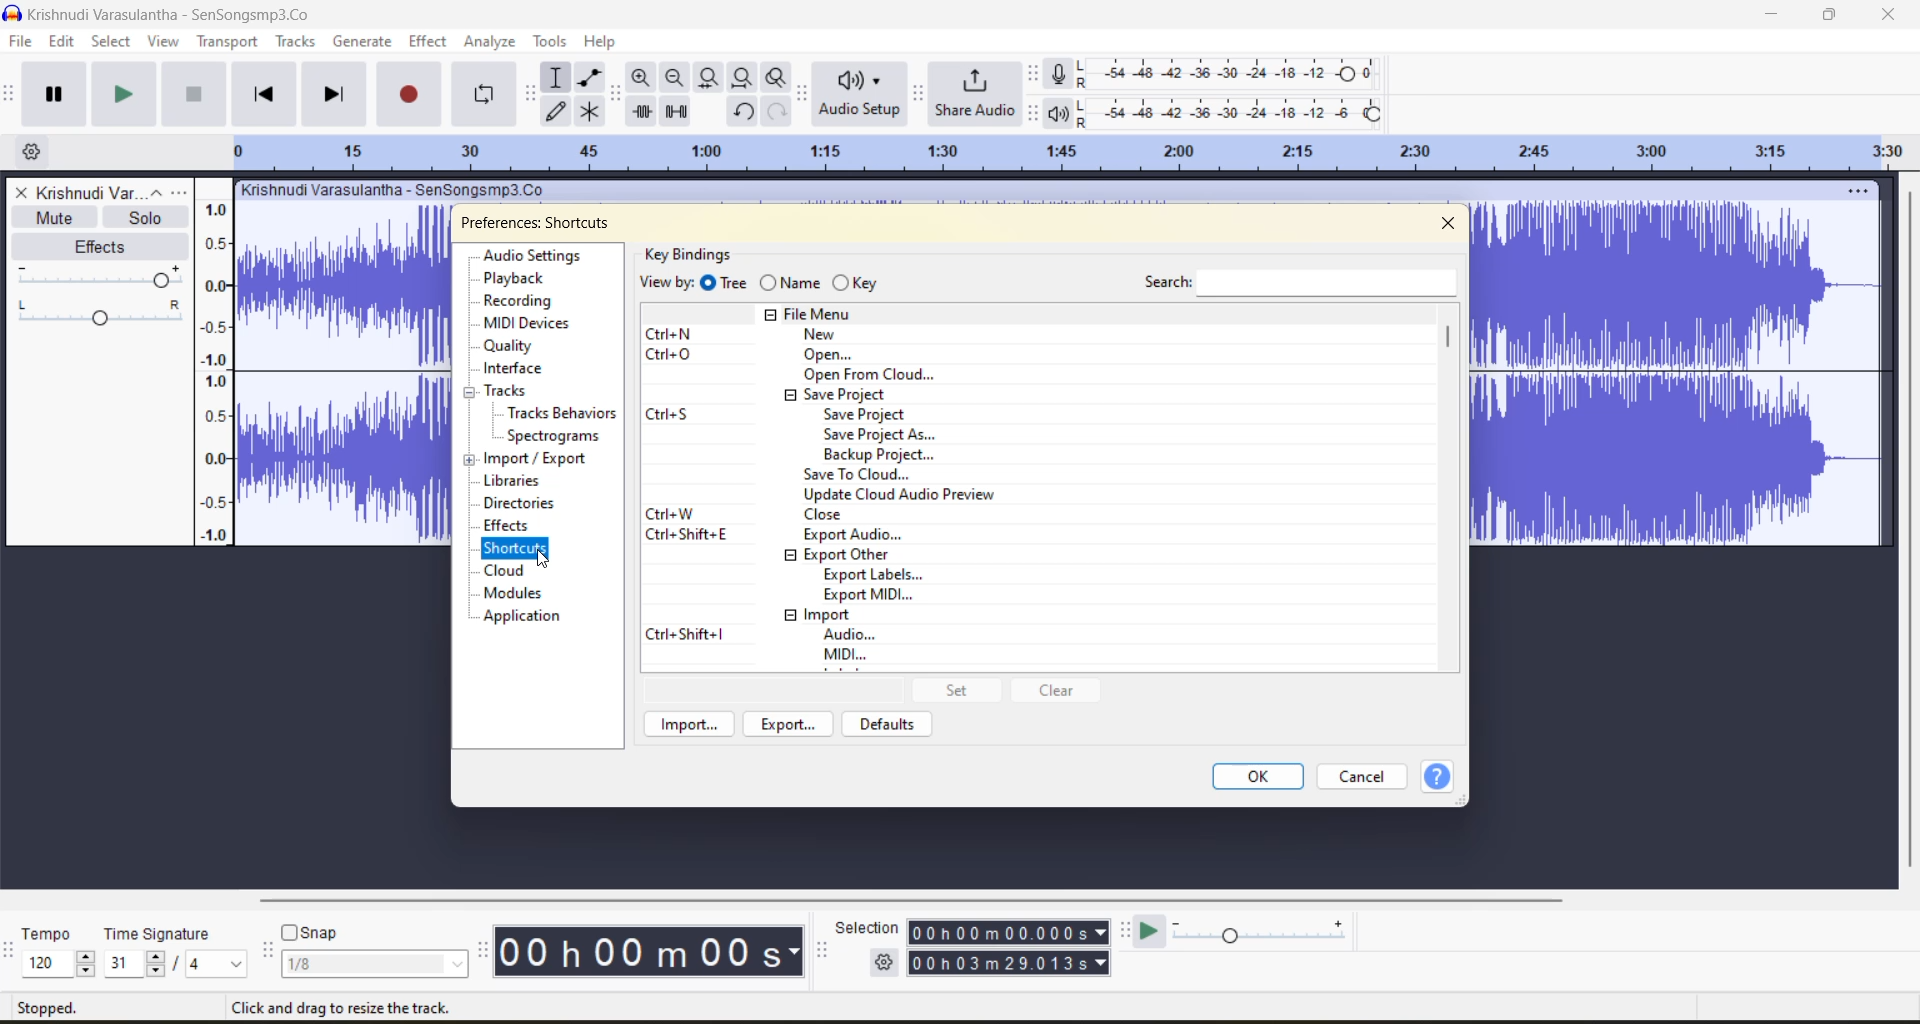 Image resolution: width=1920 pixels, height=1024 pixels. Describe the element at coordinates (35, 147) in the screenshot. I see `Timeline options` at that location.